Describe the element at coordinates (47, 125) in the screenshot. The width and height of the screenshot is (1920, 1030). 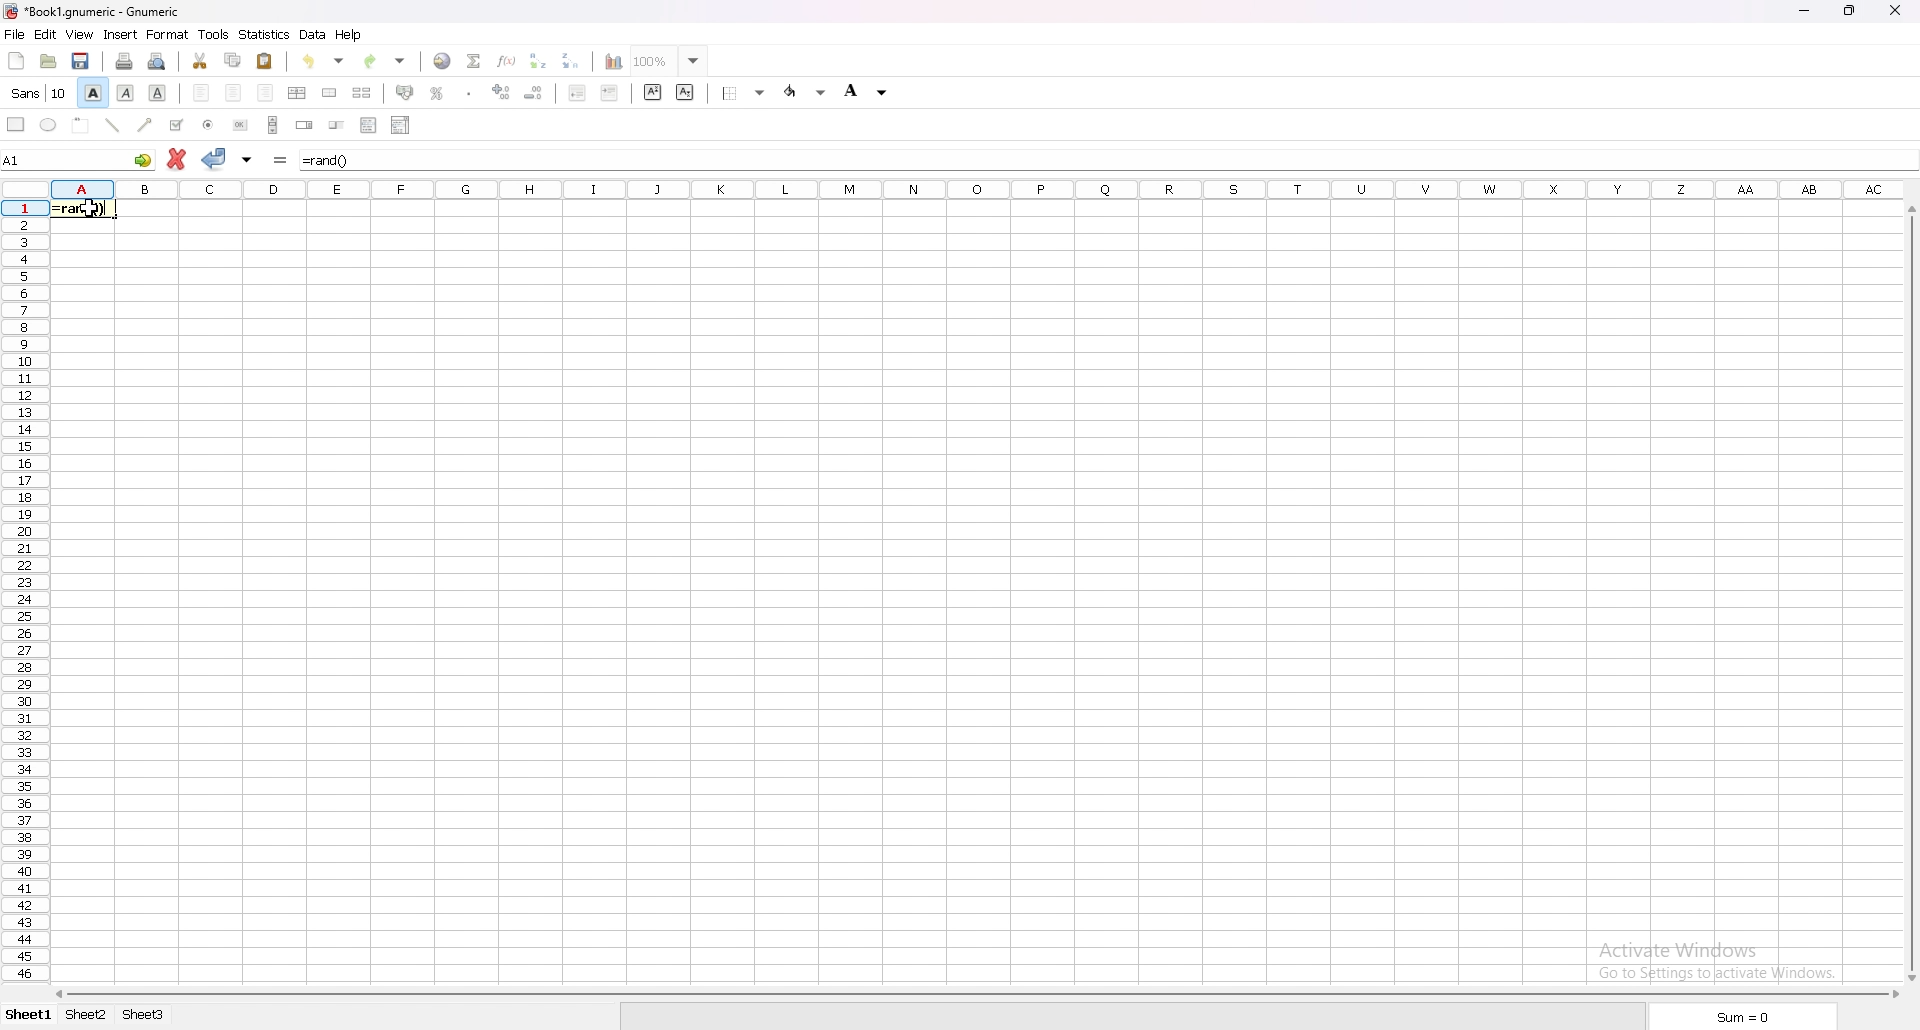
I see `ellipse` at that location.